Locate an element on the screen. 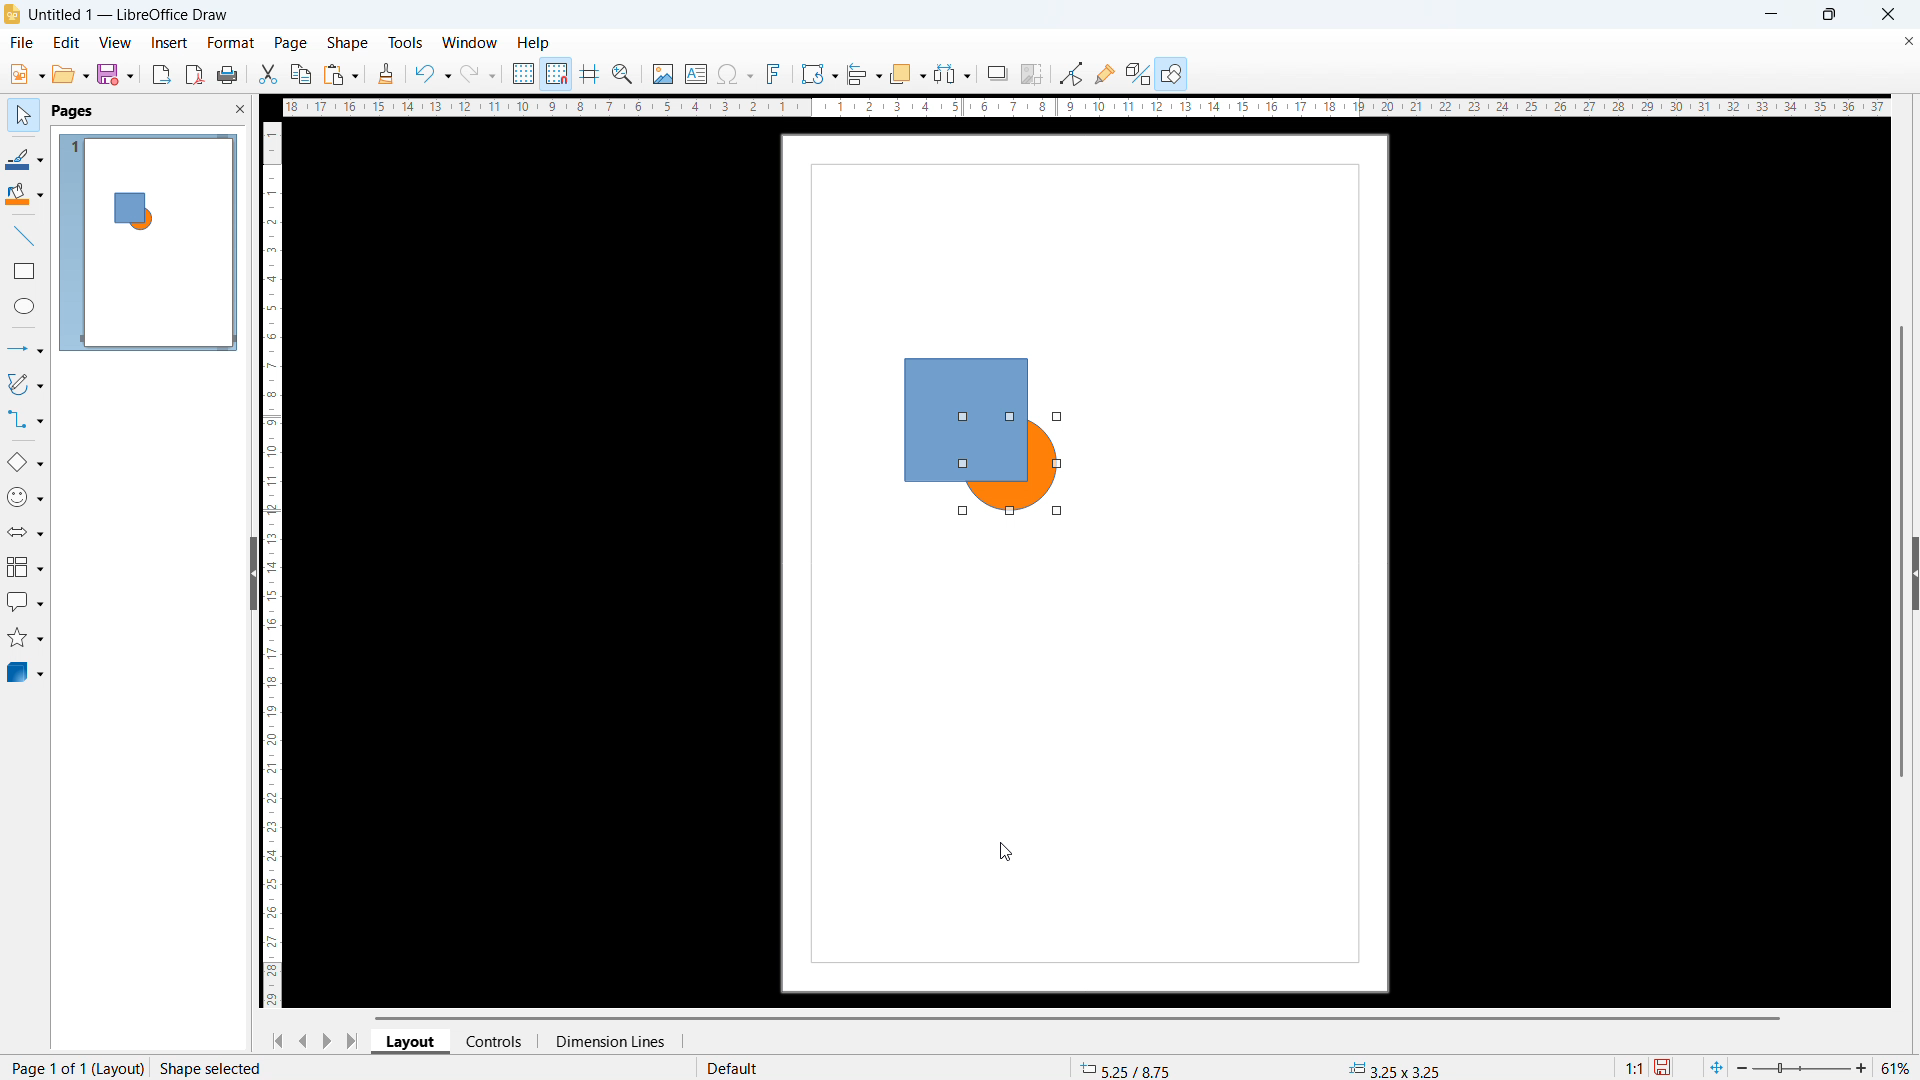 This screenshot has height=1080, width=1920. view  is located at coordinates (115, 42).